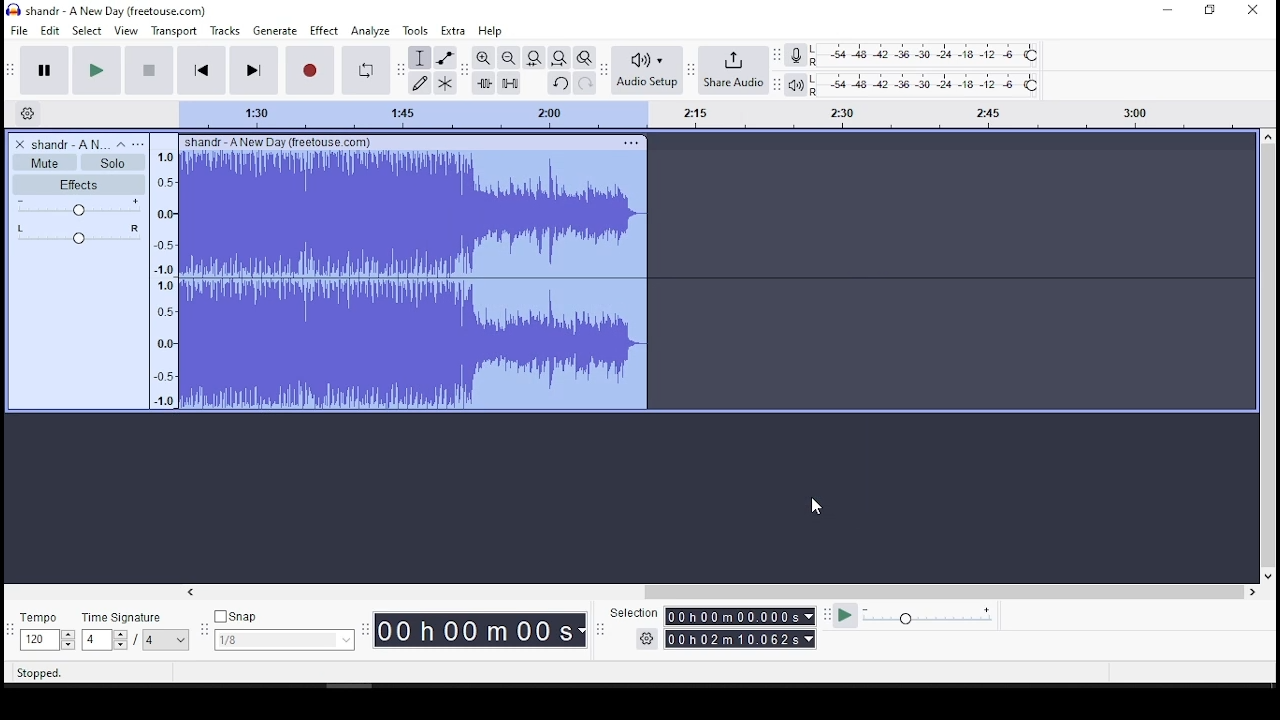 The image size is (1280, 720). What do you see at coordinates (97, 71) in the screenshot?
I see `play` at bounding box center [97, 71].